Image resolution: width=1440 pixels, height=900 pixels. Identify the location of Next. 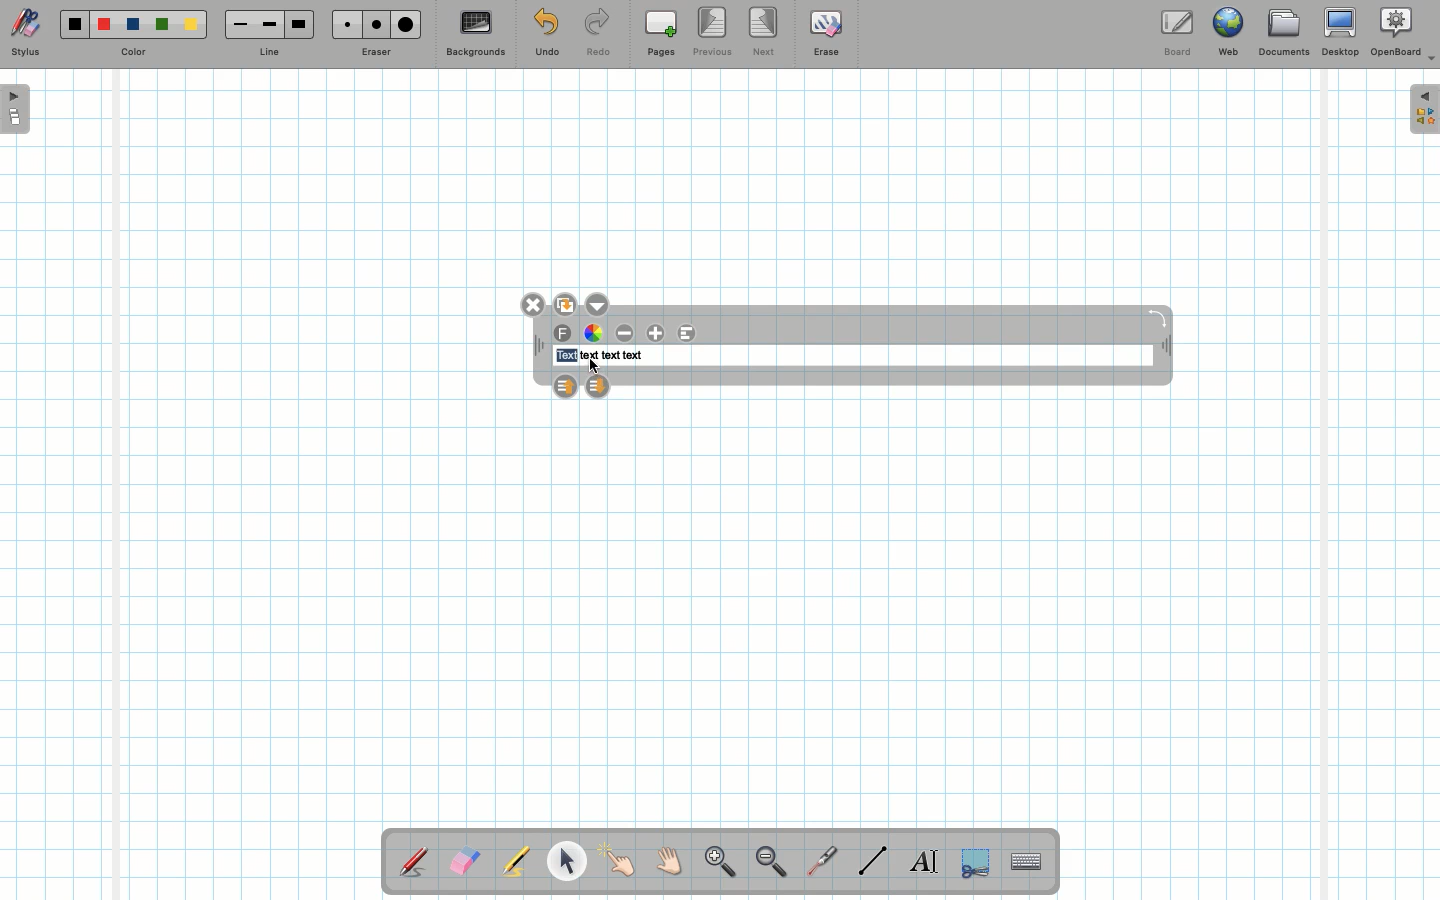
(765, 30).